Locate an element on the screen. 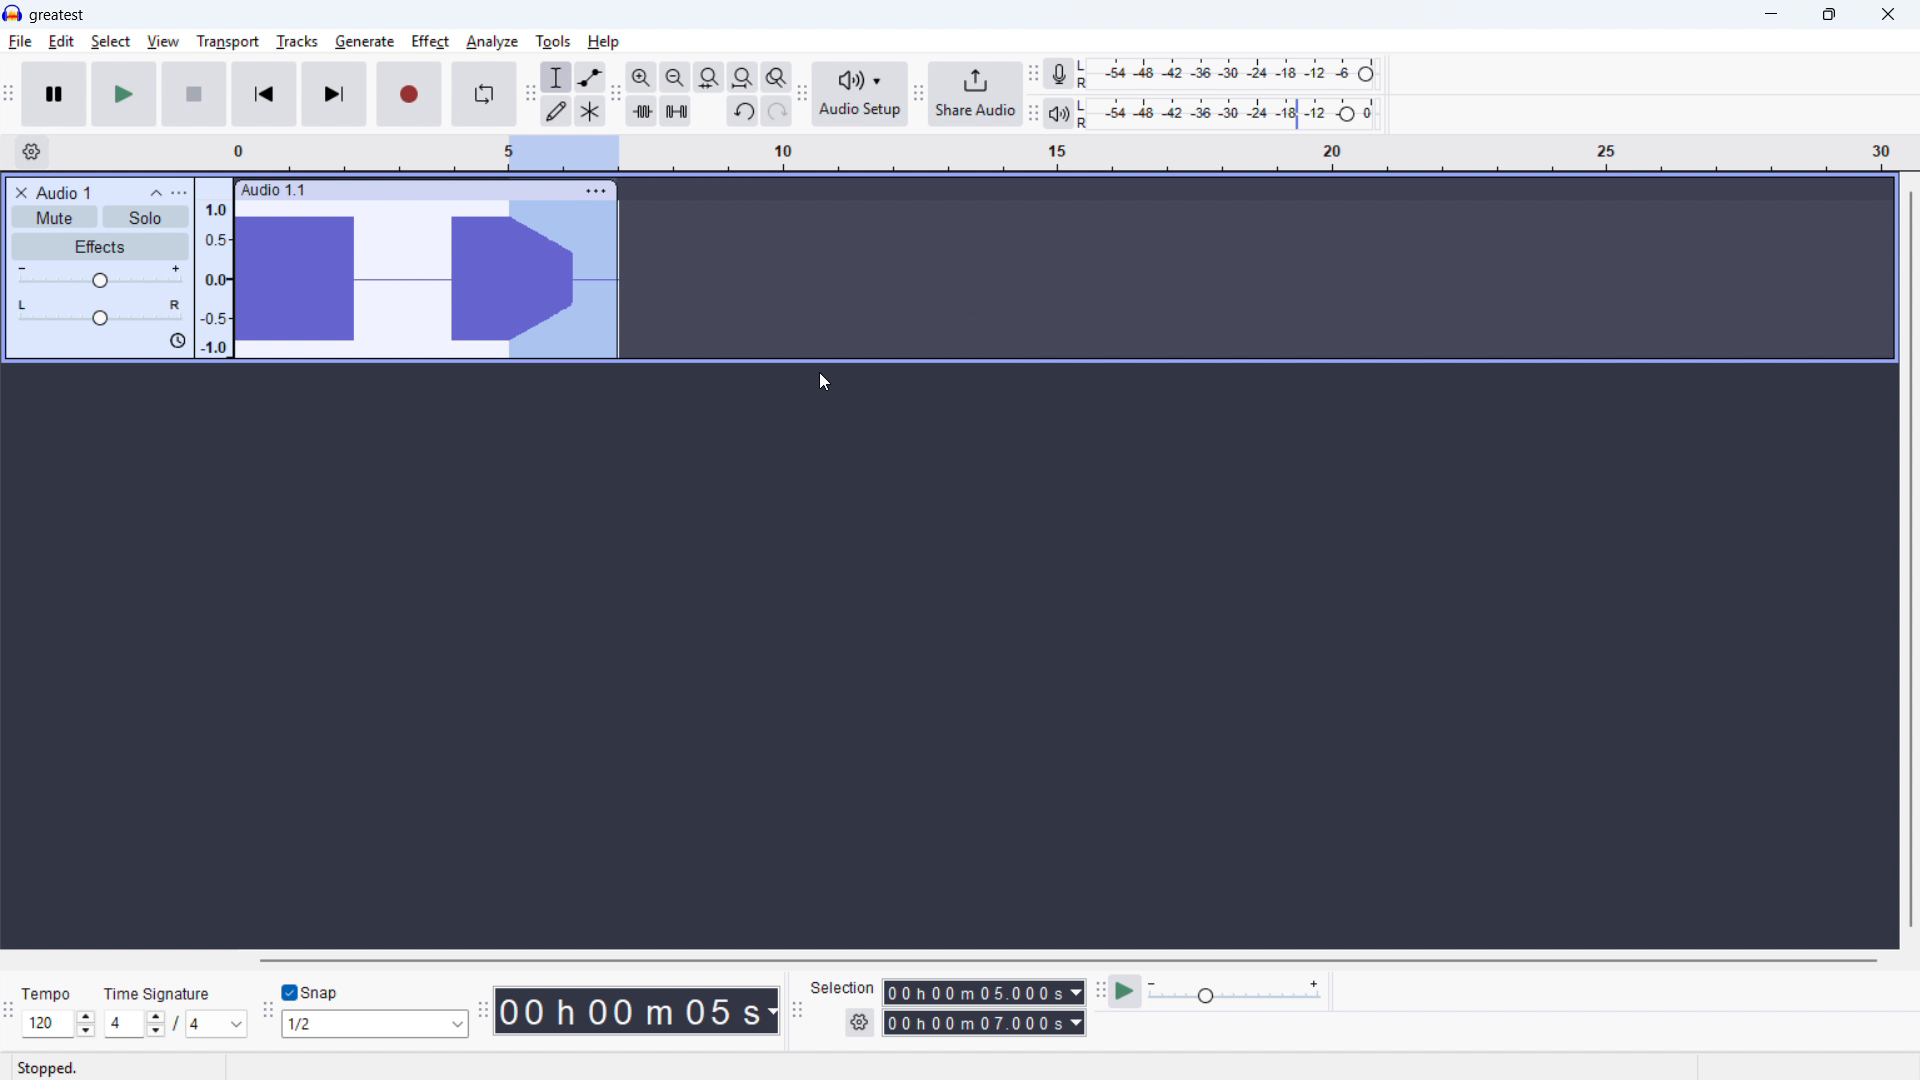 This screenshot has width=1920, height=1080. Track control panel menu  is located at coordinates (179, 193).